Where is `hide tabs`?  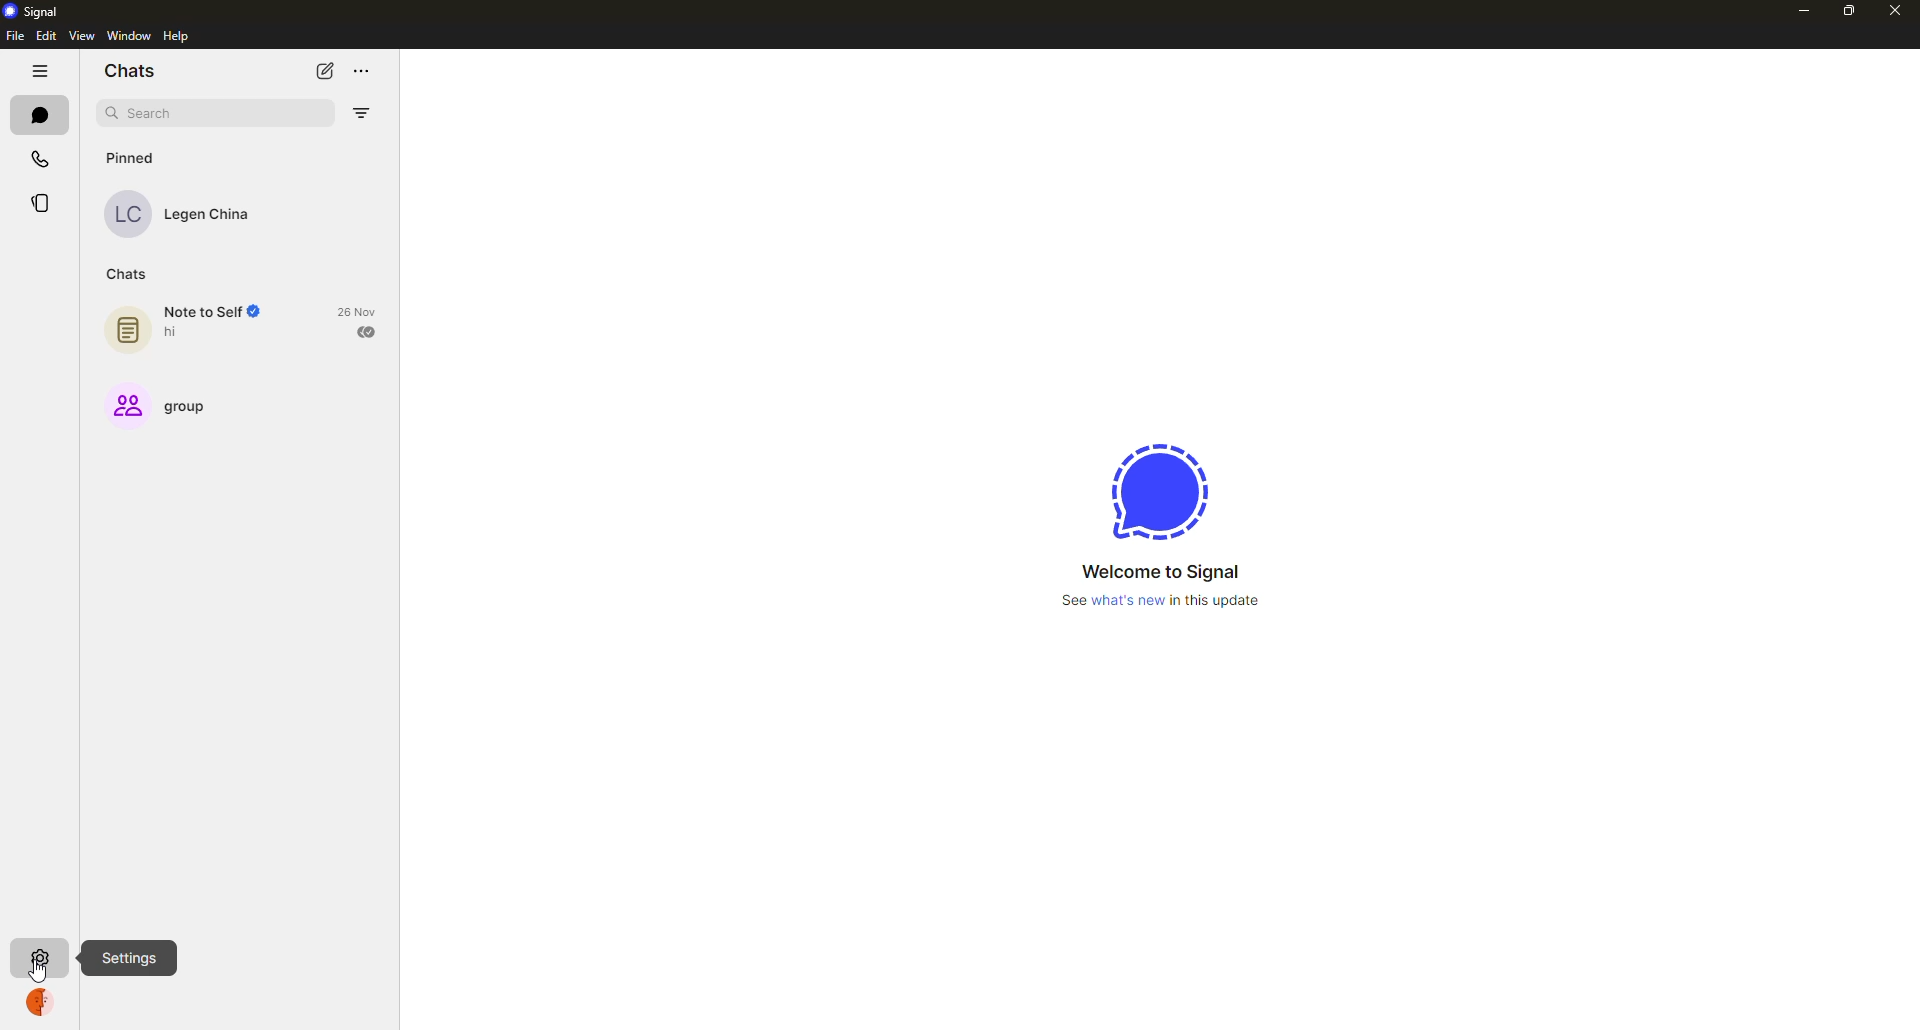
hide tabs is located at coordinates (43, 69).